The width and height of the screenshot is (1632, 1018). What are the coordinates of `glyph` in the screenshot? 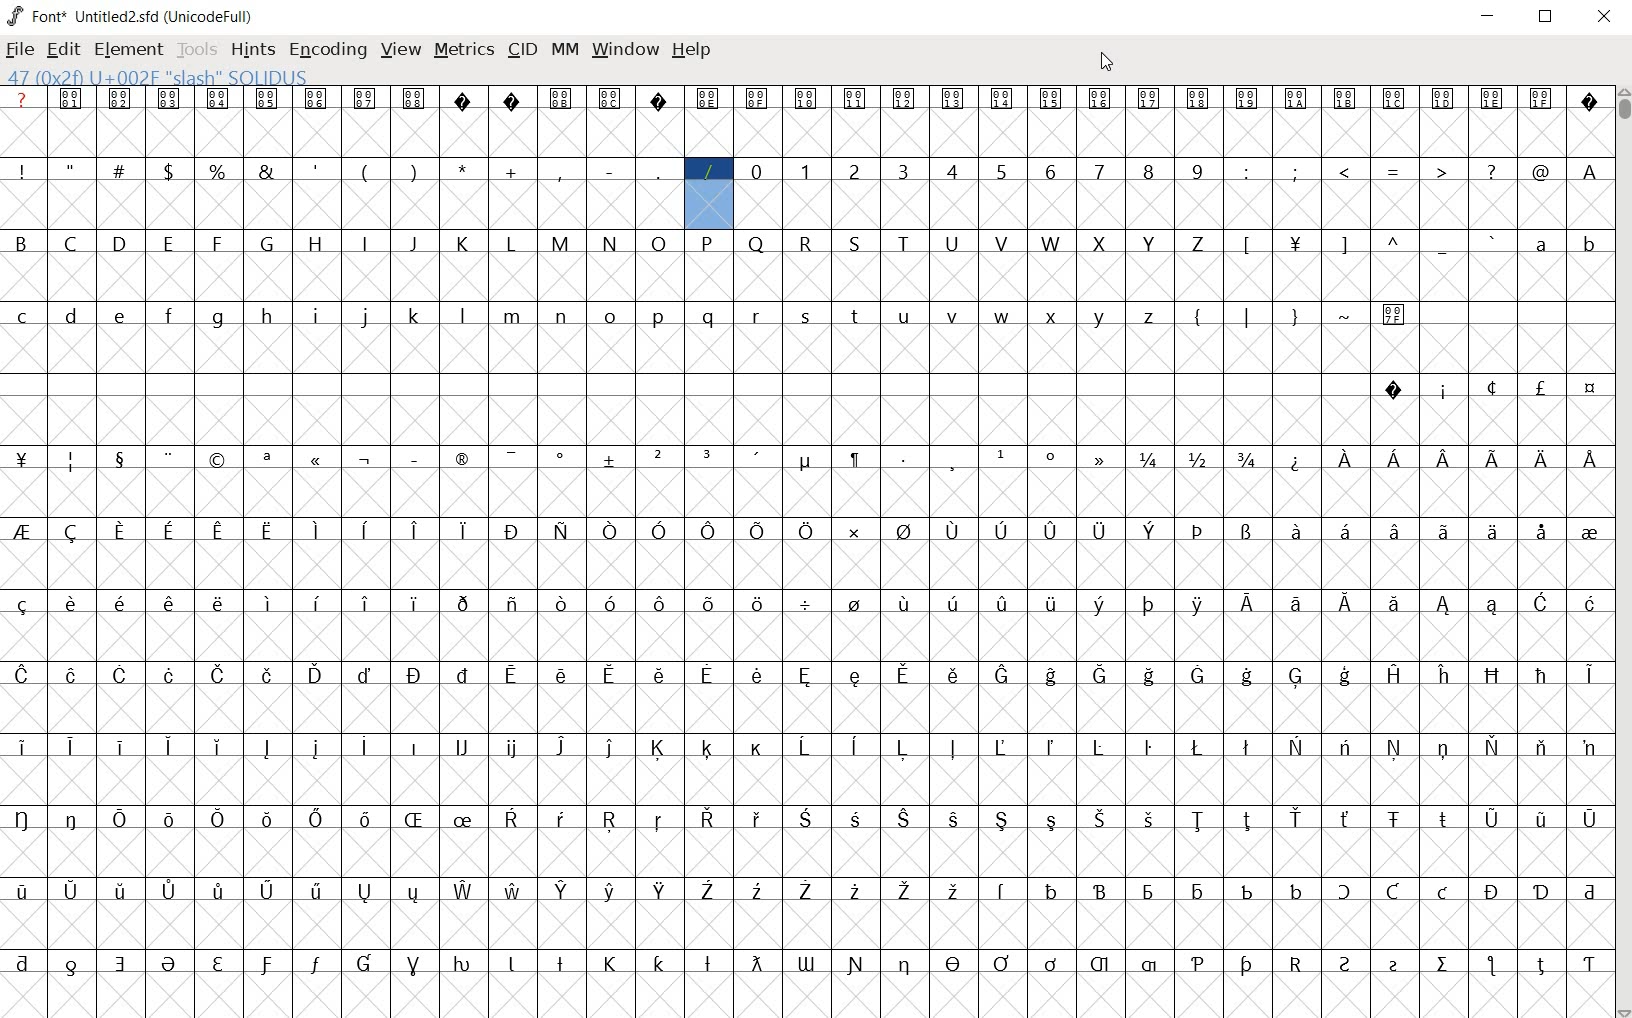 It's located at (268, 675).